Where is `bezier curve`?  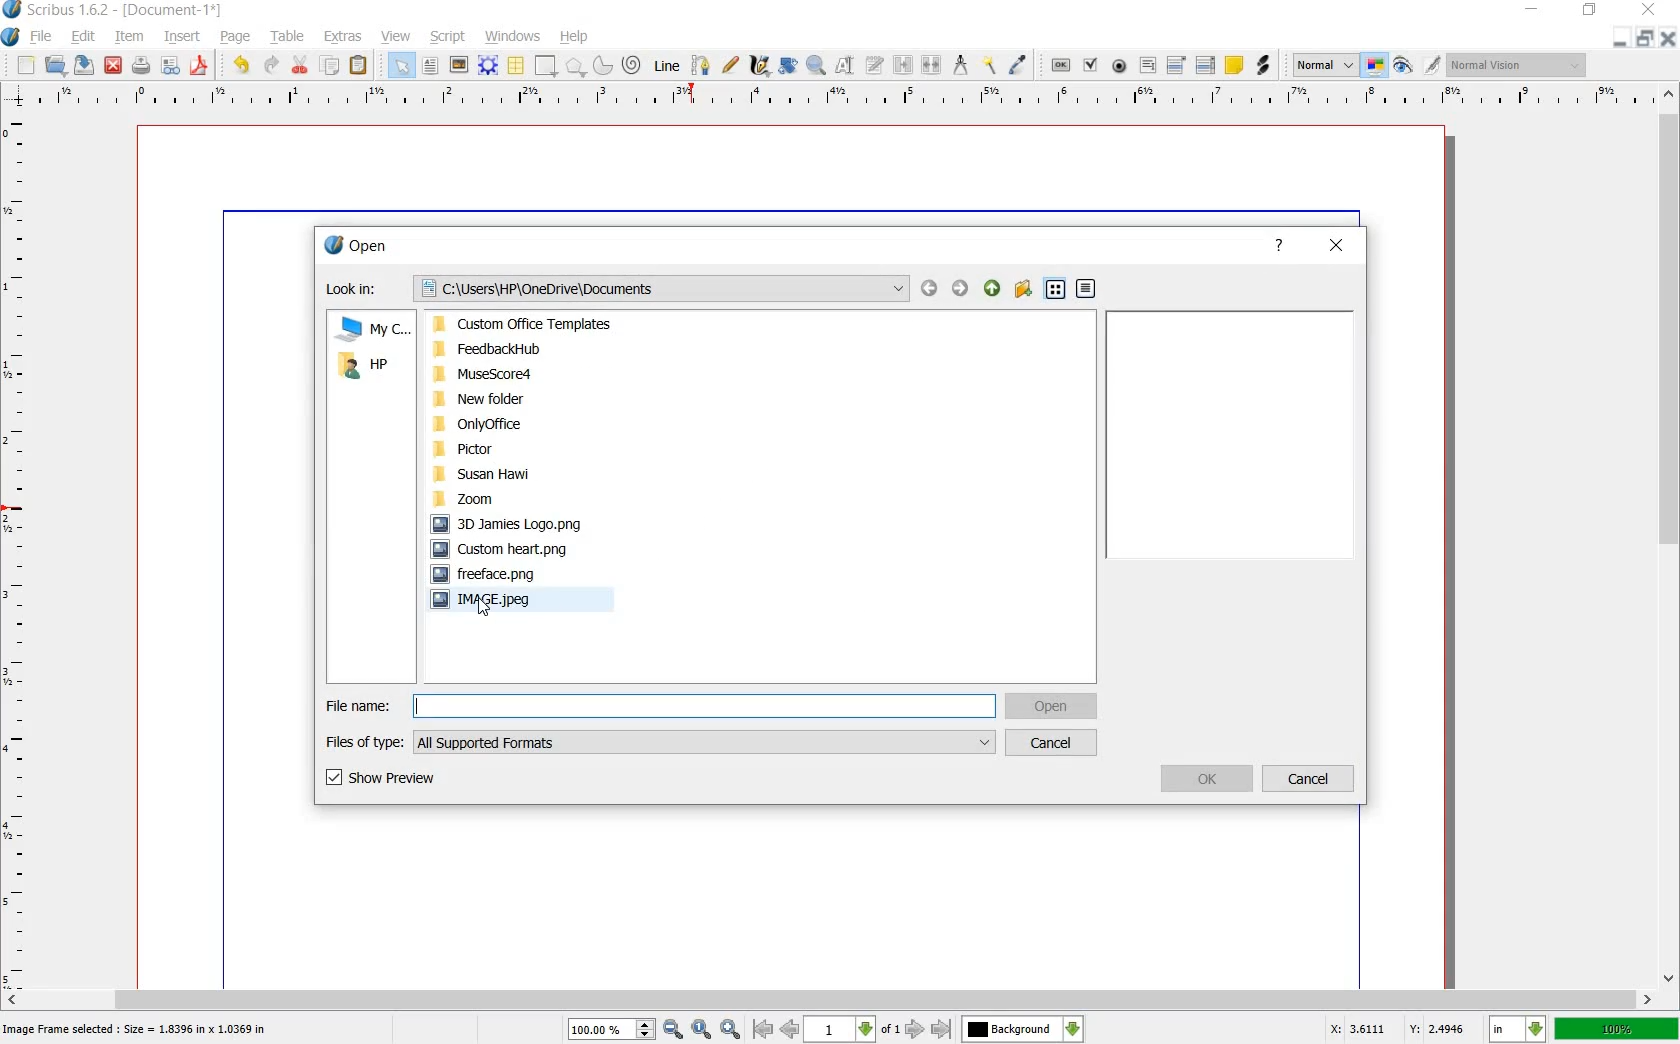 bezier curve is located at coordinates (698, 66).